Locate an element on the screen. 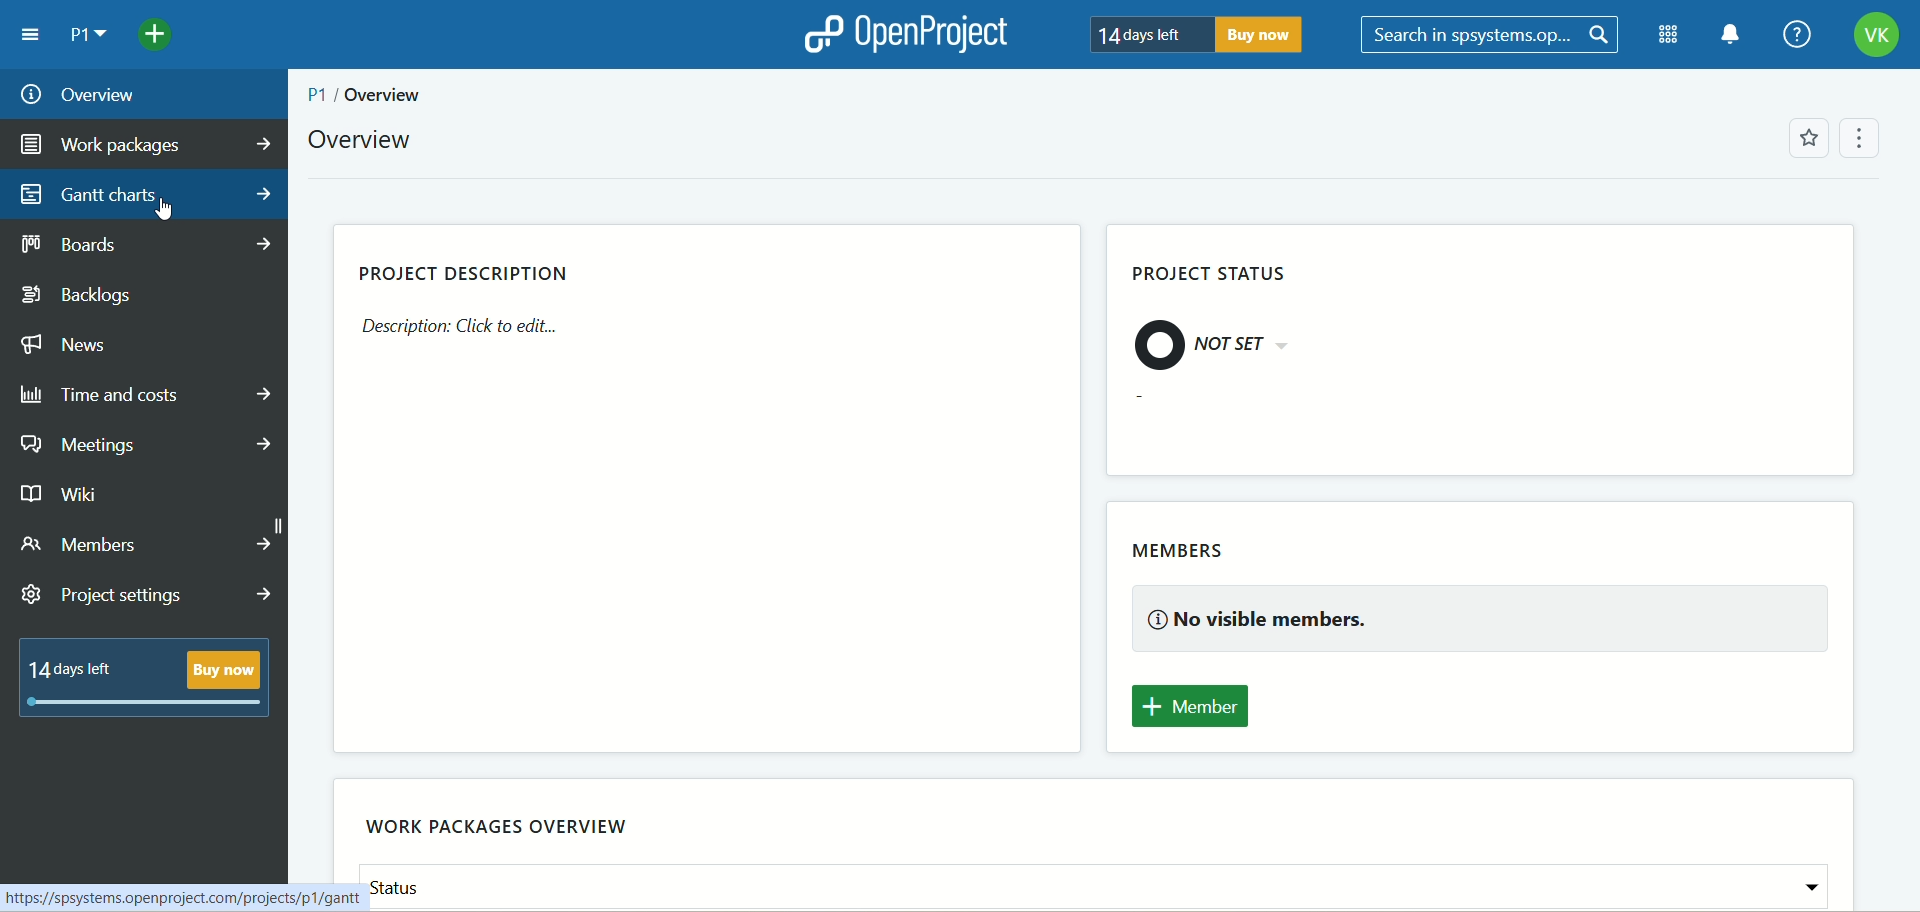 The width and height of the screenshot is (1920, 912). work packages is located at coordinates (145, 146).